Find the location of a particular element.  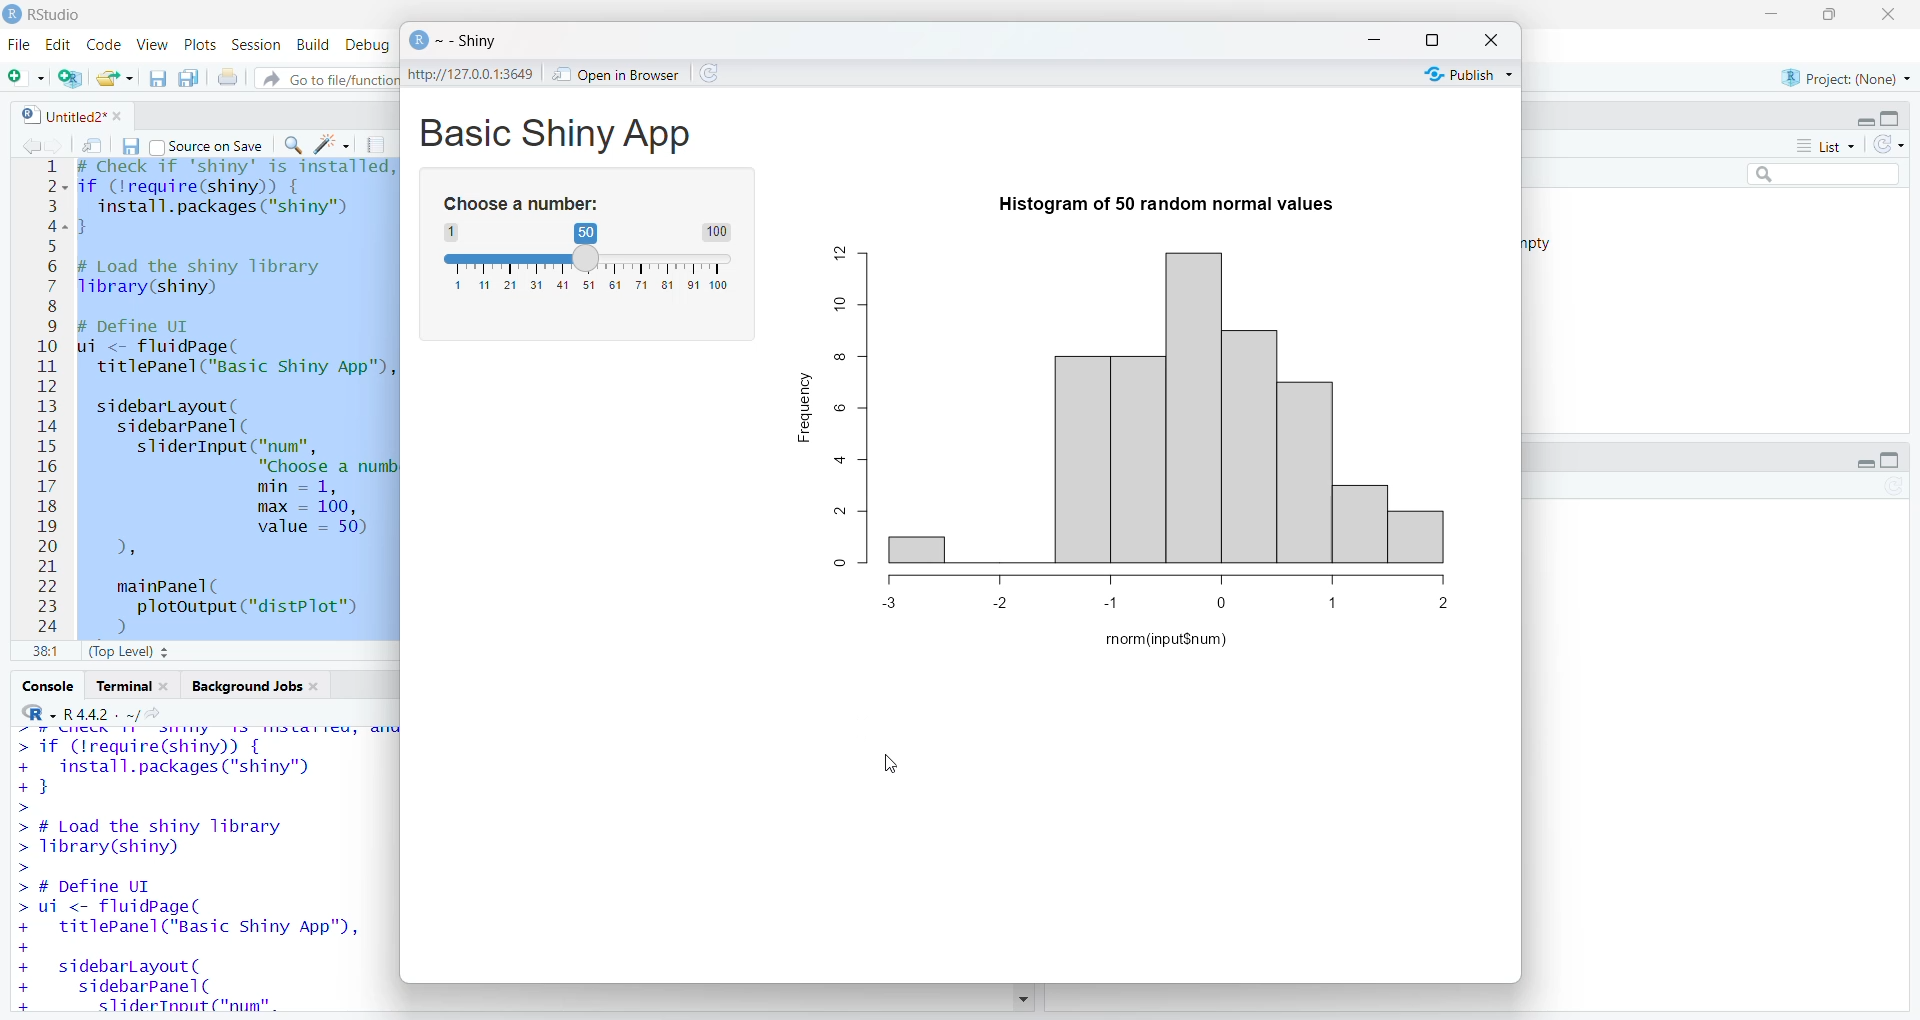

new file is located at coordinates (27, 78).